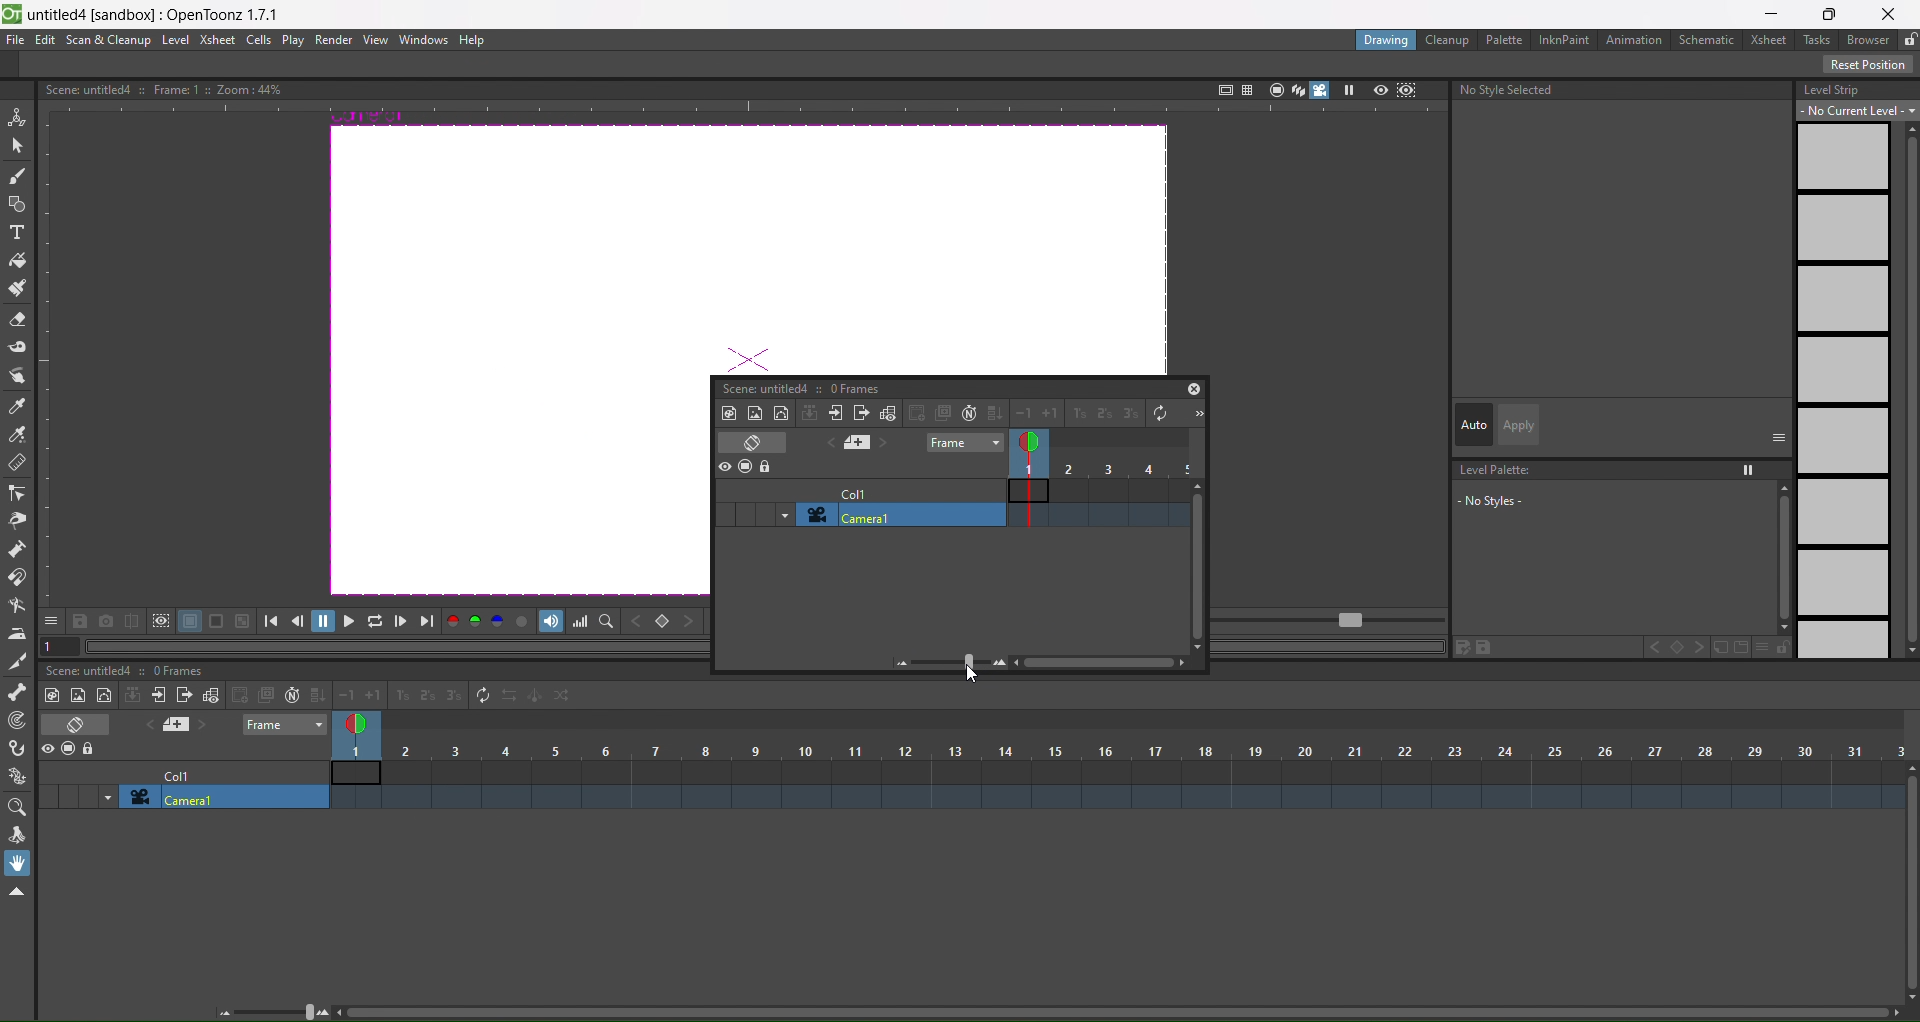  What do you see at coordinates (251, 695) in the screenshot?
I see `create blank drawing` at bounding box center [251, 695].